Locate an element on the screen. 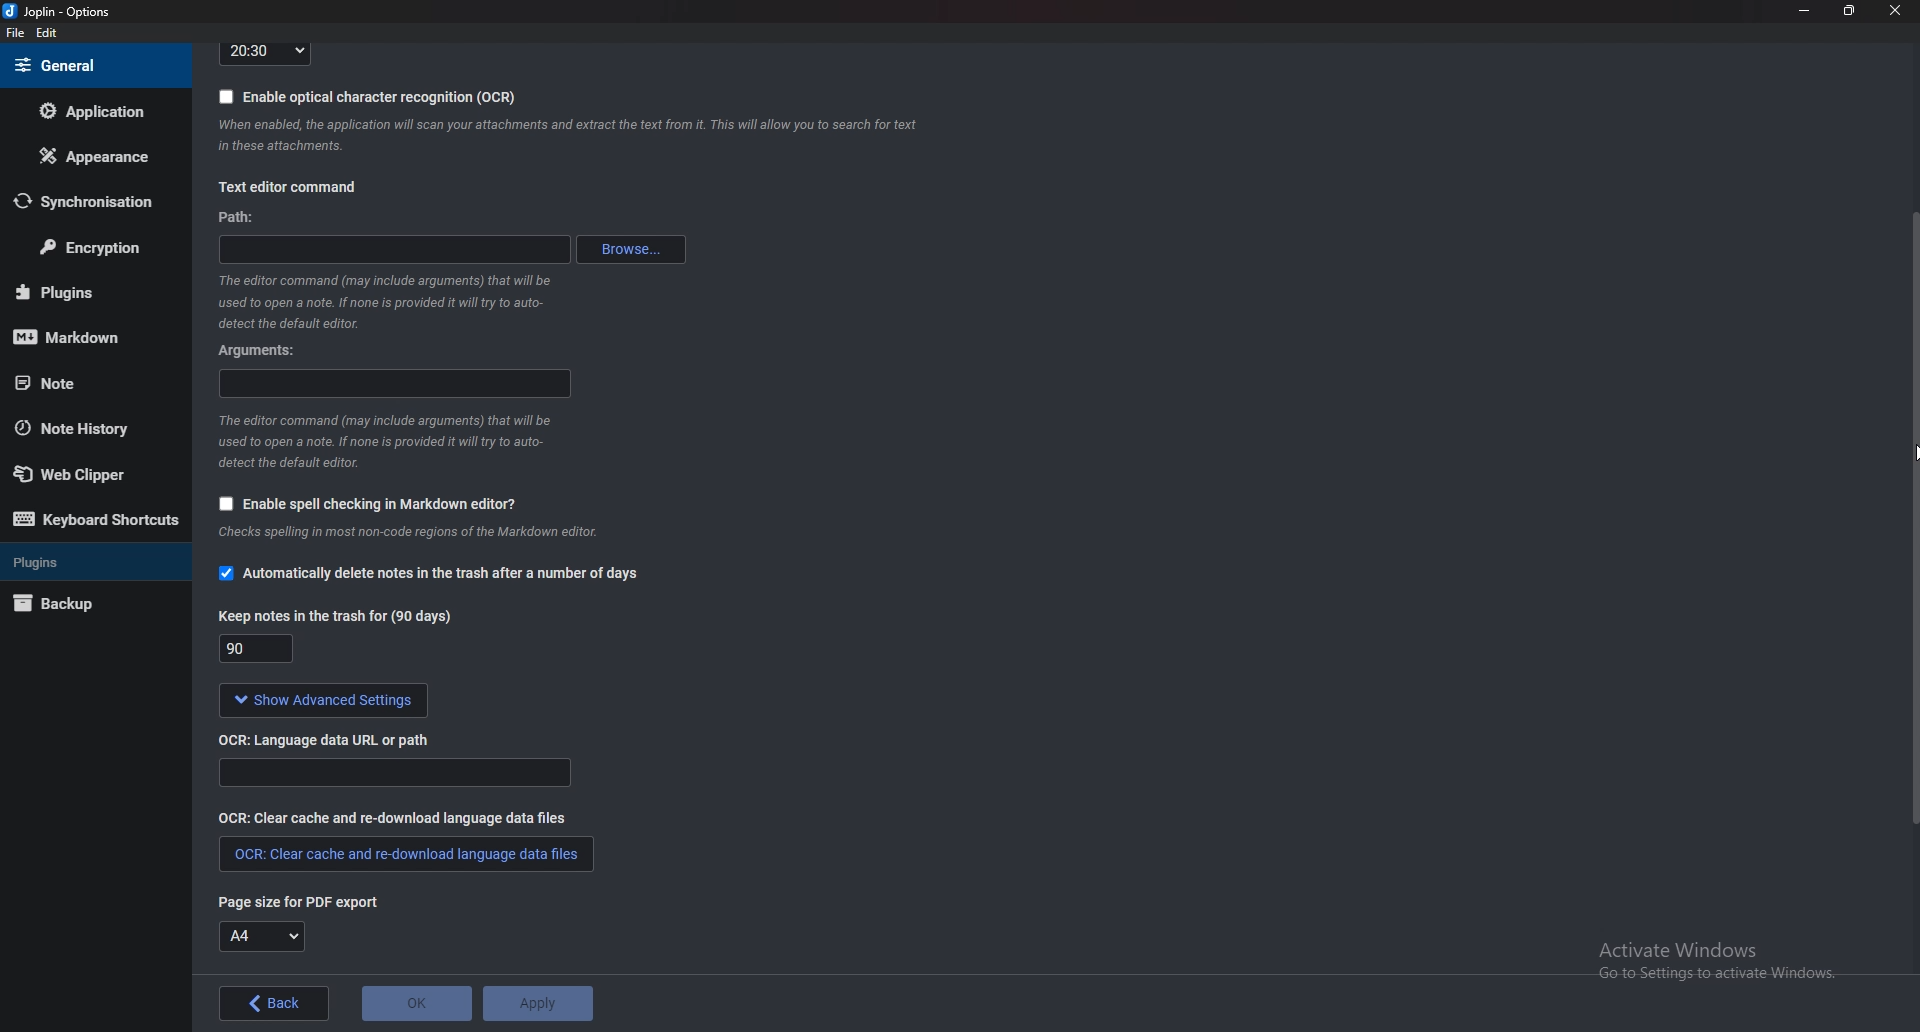 The height and width of the screenshot is (1032, 1920). Web clipper is located at coordinates (89, 475).